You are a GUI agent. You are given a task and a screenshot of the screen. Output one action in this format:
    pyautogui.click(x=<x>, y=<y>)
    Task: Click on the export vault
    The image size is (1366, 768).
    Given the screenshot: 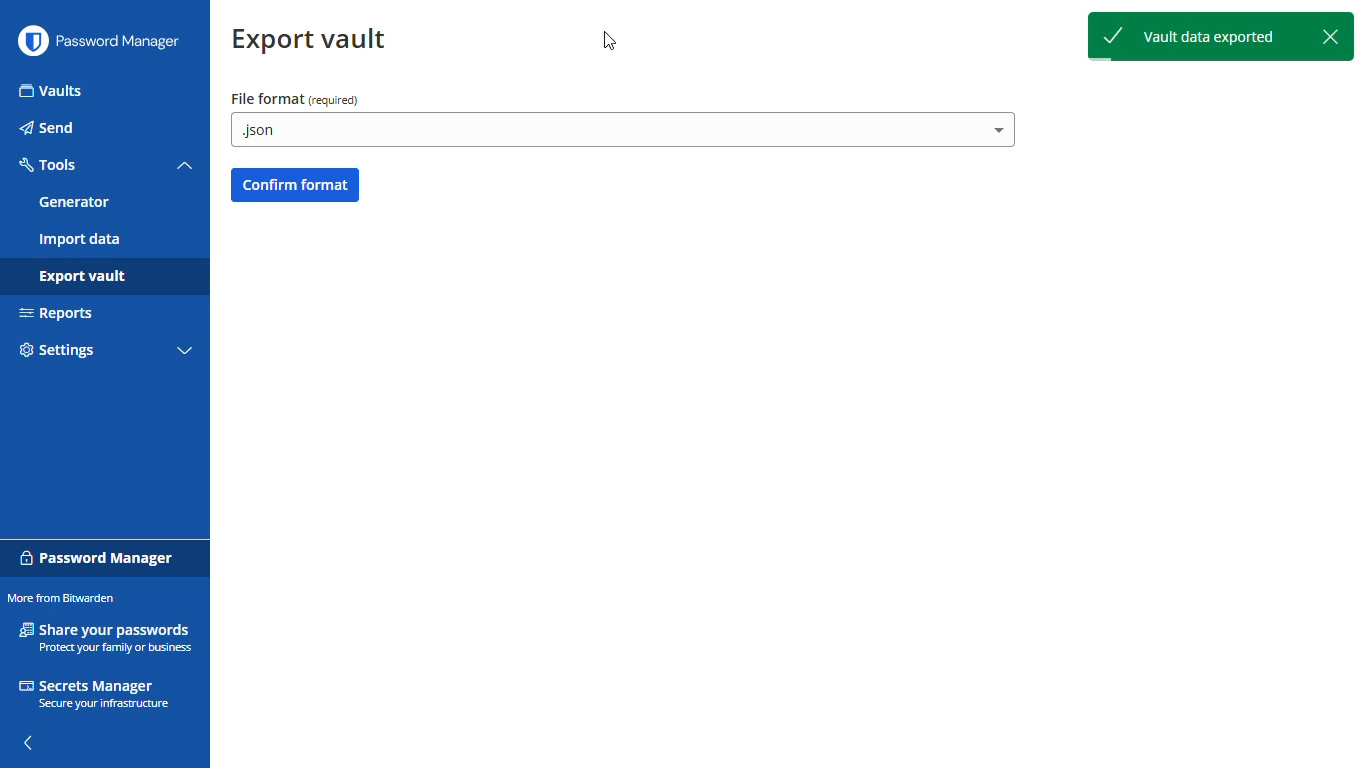 What is the action you would take?
    pyautogui.click(x=312, y=41)
    